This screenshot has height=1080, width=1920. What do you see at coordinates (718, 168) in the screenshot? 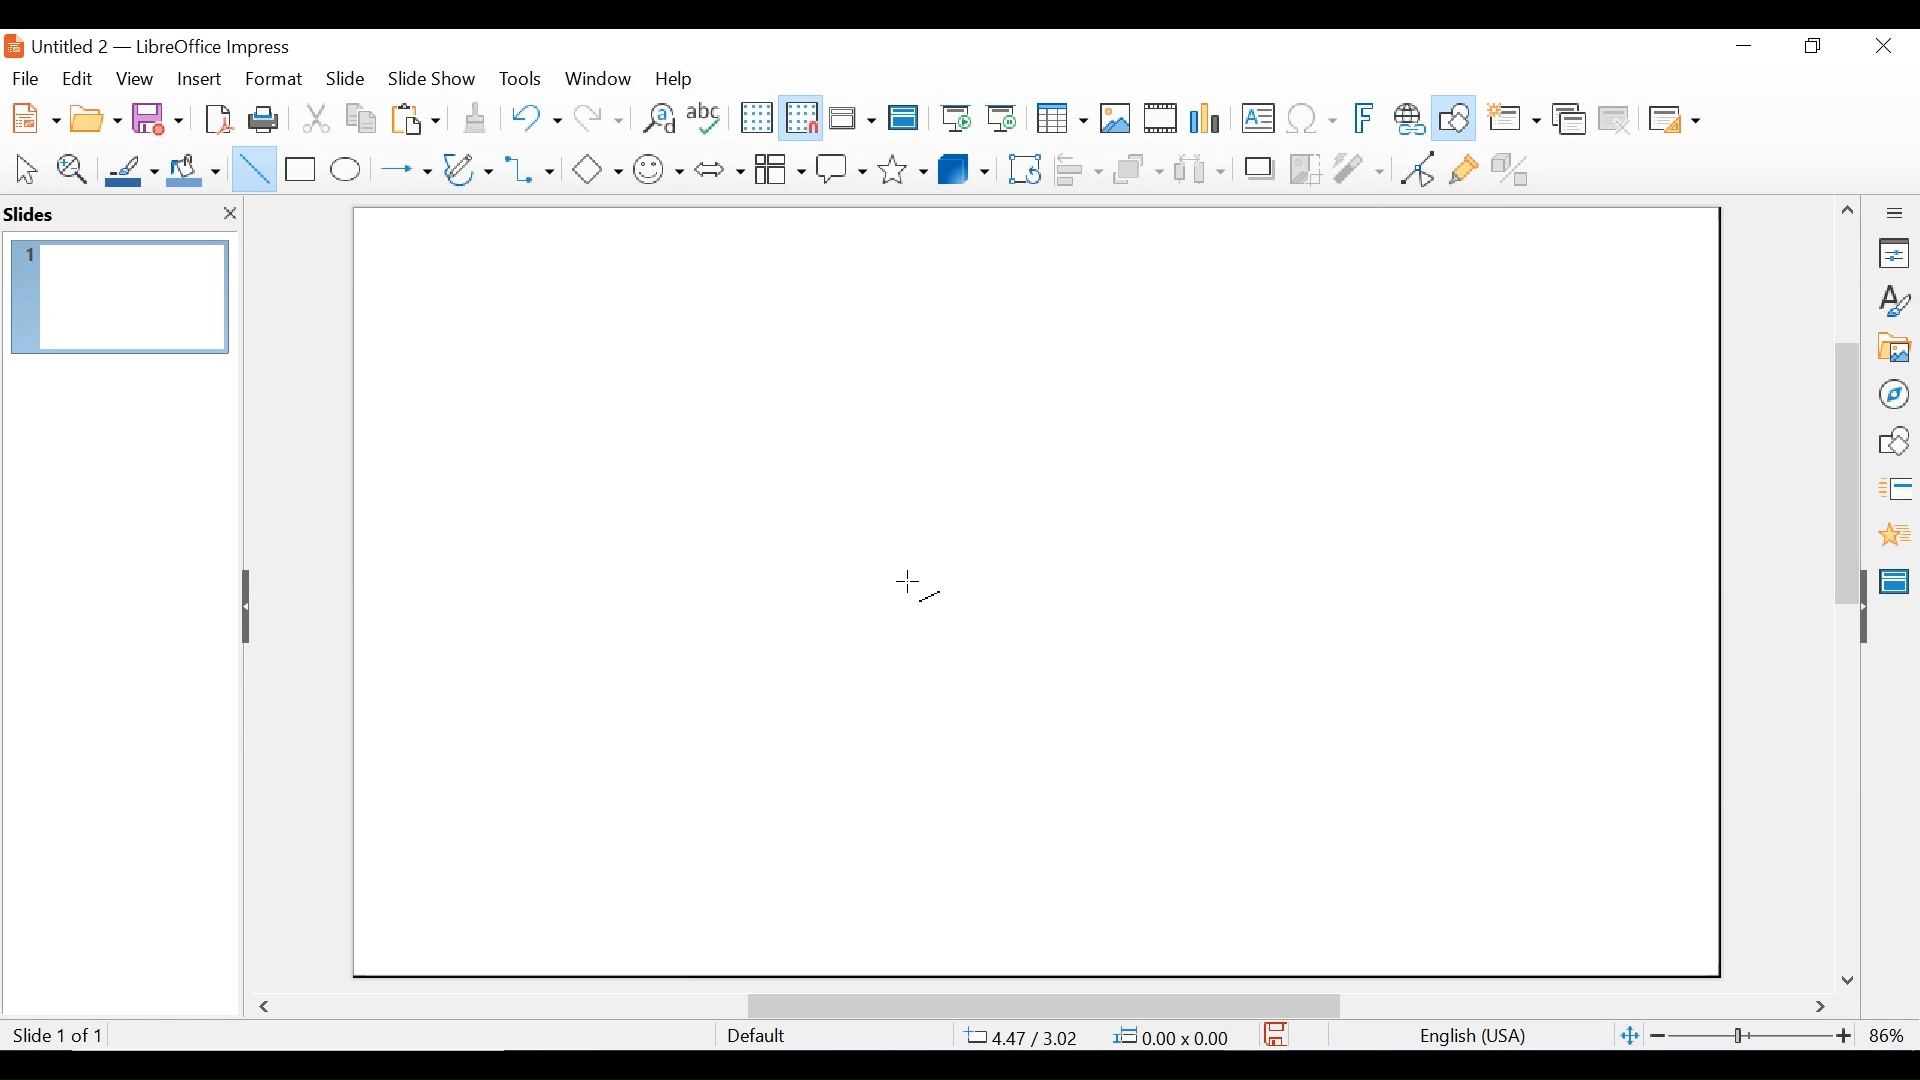
I see `Block Arrows` at bounding box center [718, 168].